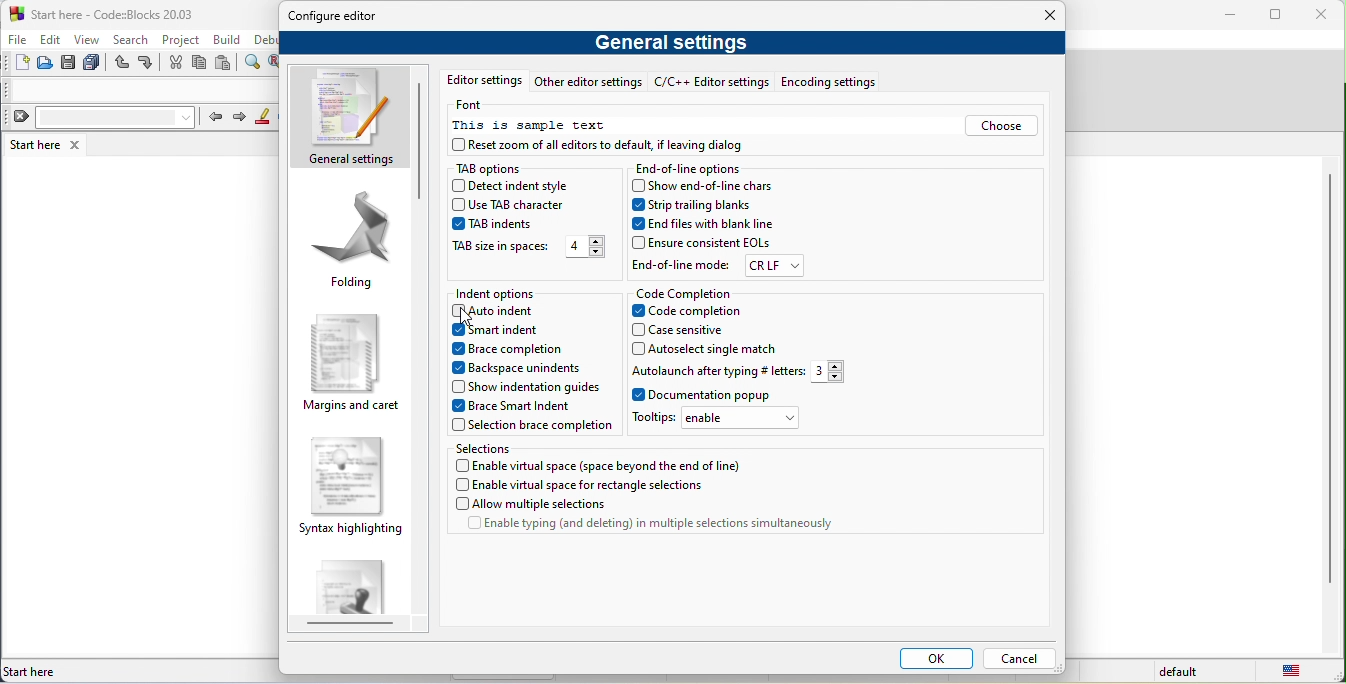 The image size is (1346, 684). I want to click on allow multiple selection, so click(532, 505).